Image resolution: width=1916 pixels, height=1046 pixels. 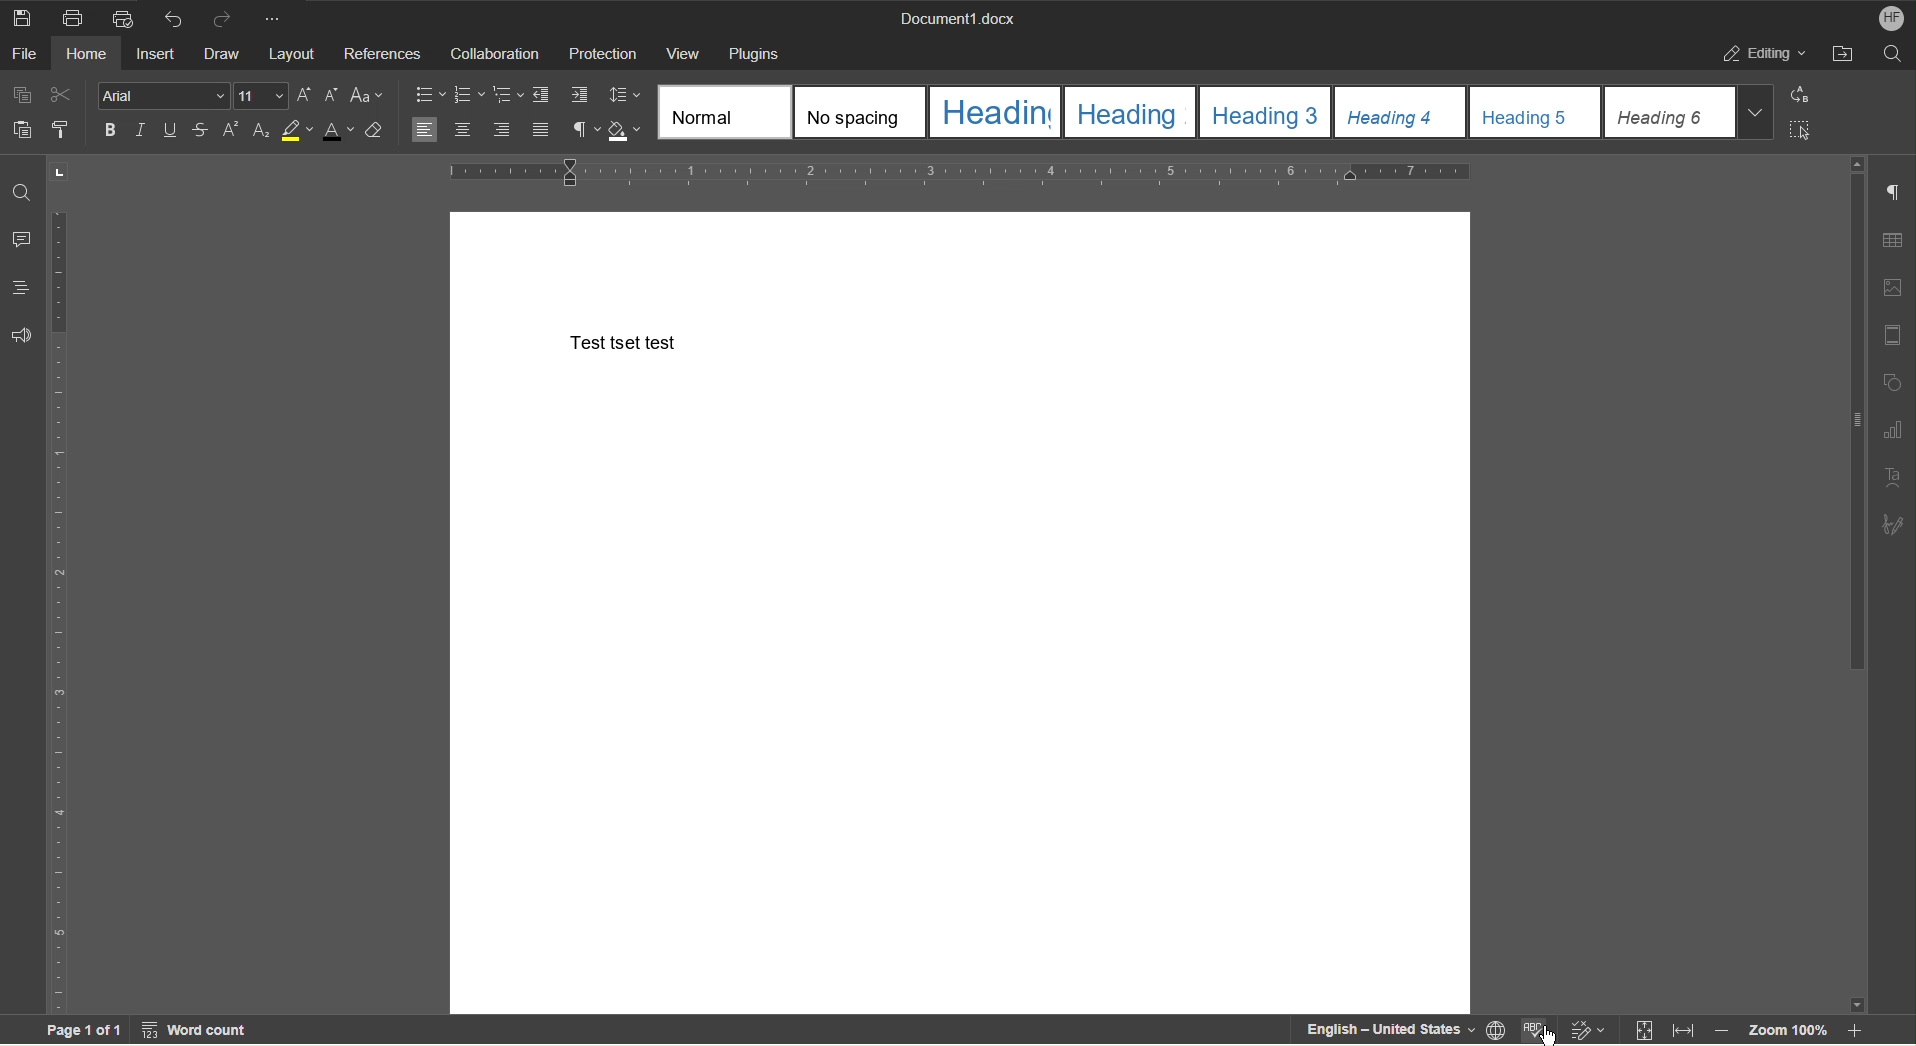 What do you see at coordinates (1891, 478) in the screenshot?
I see `Text Art` at bounding box center [1891, 478].